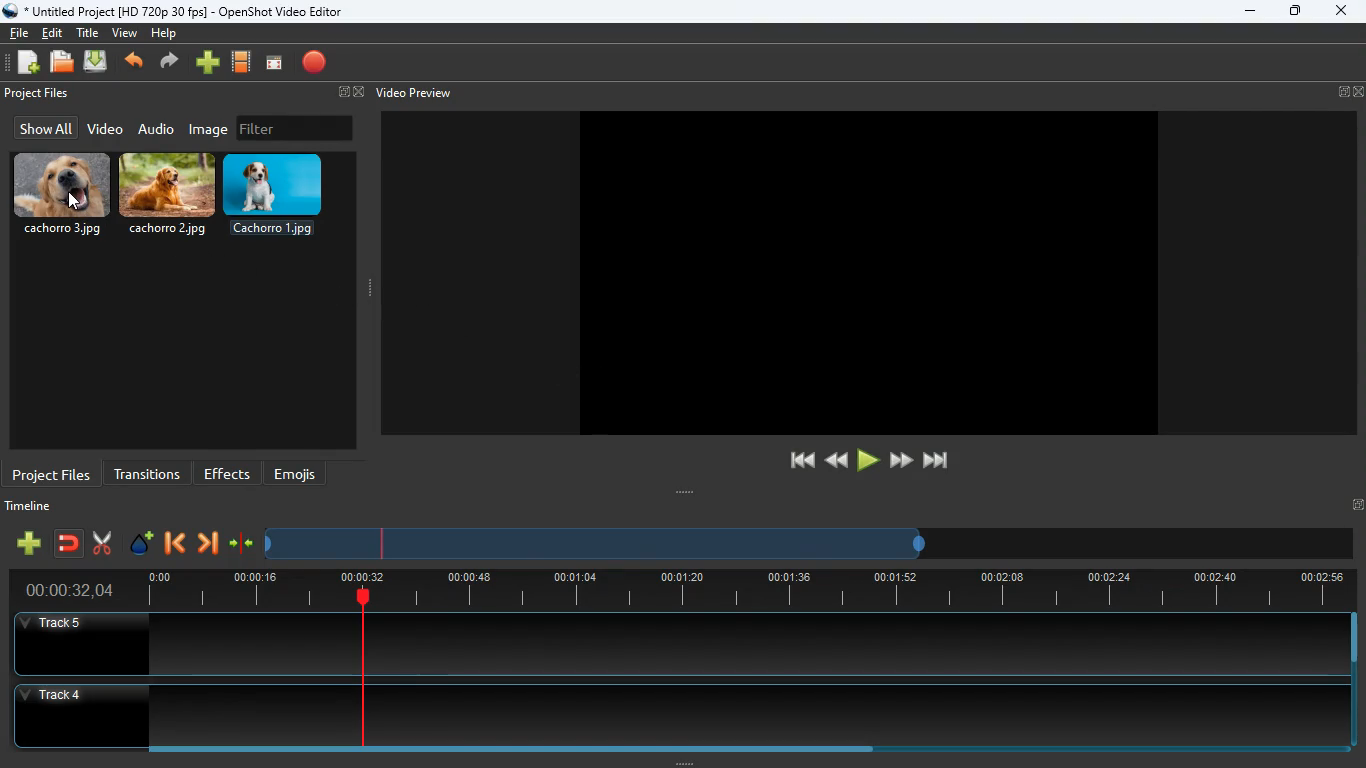 This screenshot has width=1366, height=768. What do you see at coordinates (172, 63) in the screenshot?
I see `forward` at bounding box center [172, 63].